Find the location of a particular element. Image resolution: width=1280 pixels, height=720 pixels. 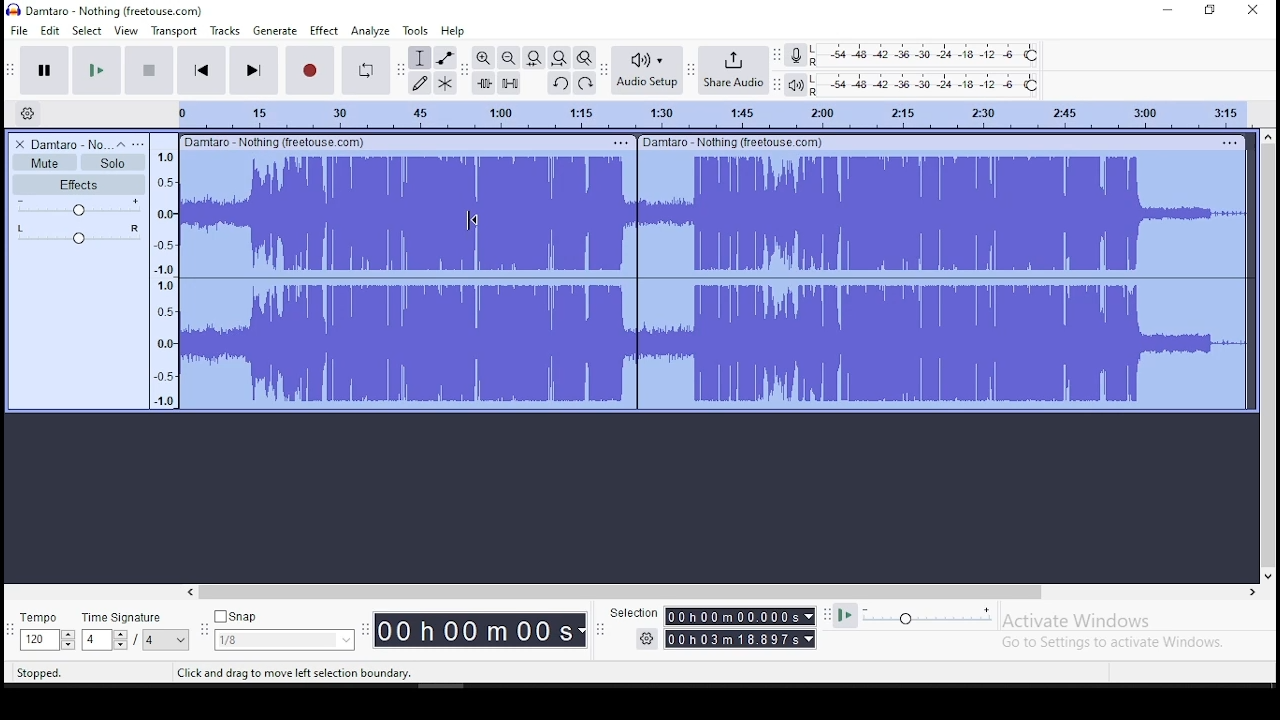

effects is located at coordinates (78, 185).